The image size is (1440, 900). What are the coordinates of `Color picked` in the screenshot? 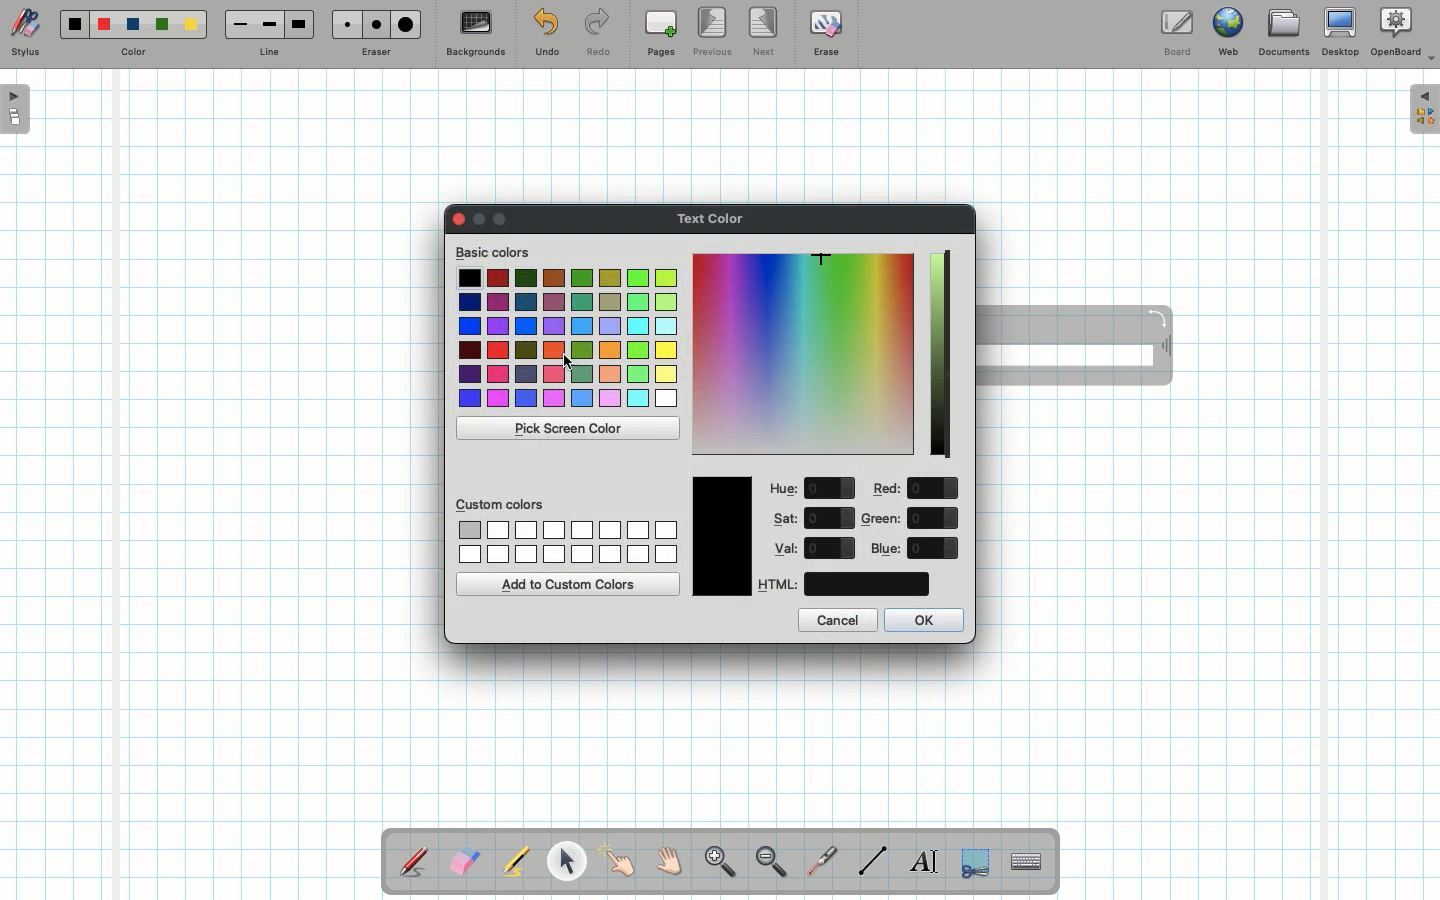 It's located at (721, 536).